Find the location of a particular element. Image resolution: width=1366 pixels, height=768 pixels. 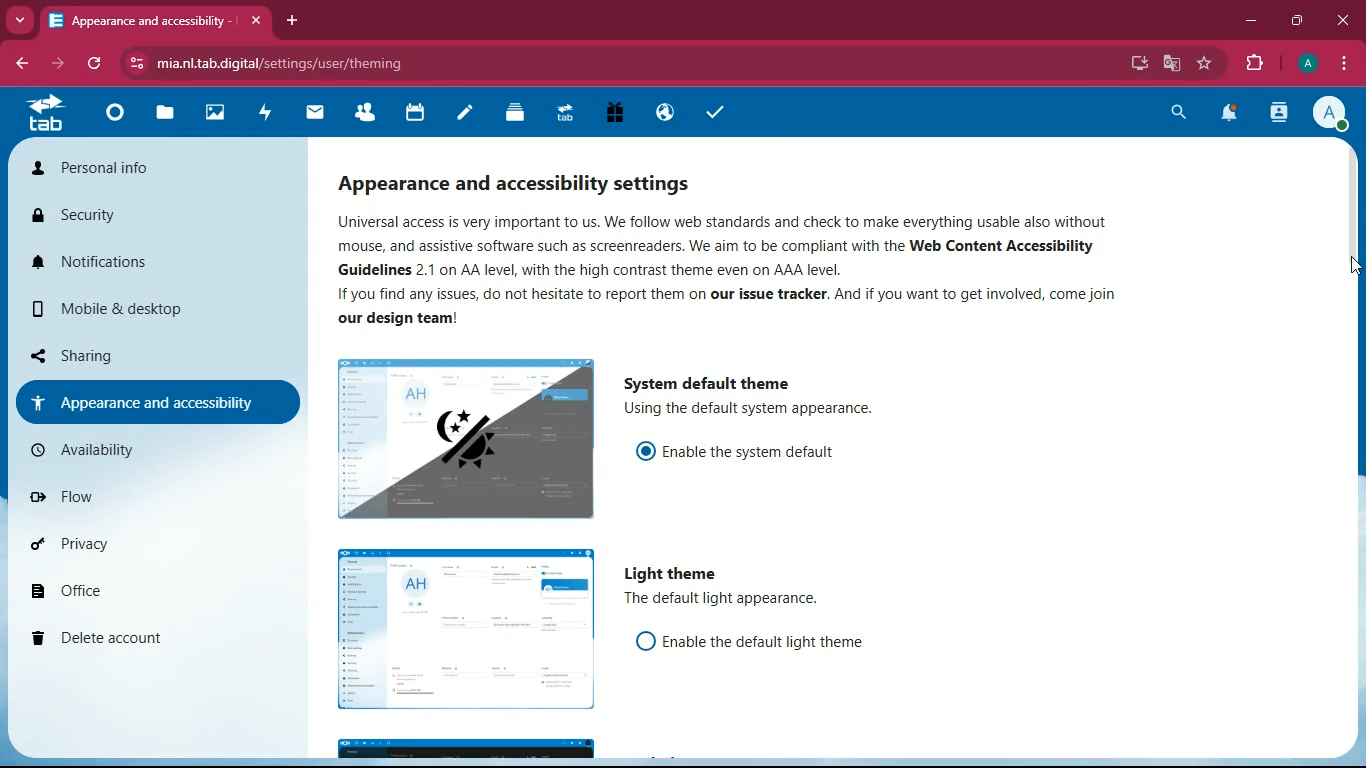

activity is located at coordinates (1280, 115).